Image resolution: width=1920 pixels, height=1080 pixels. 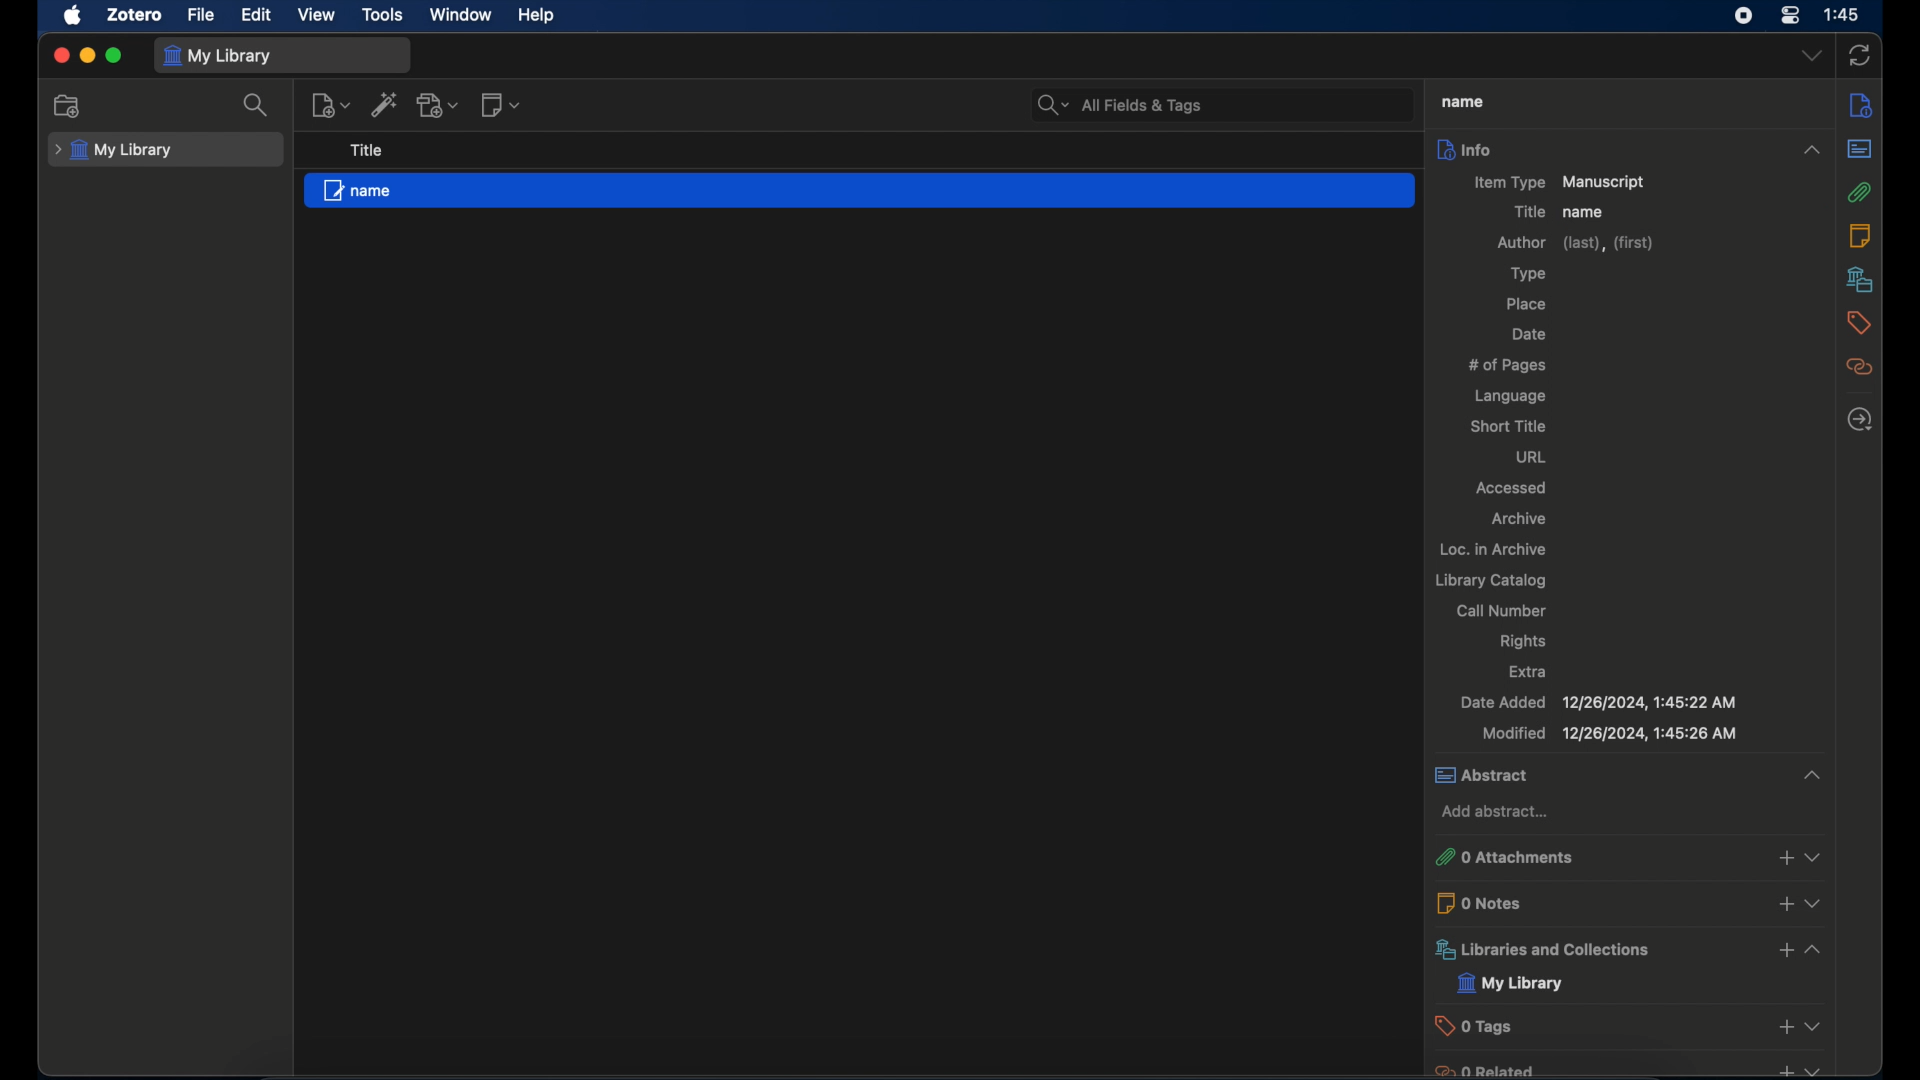 What do you see at coordinates (1812, 57) in the screenshot?
I see `dropdown` at bounding box center [1812, 57].